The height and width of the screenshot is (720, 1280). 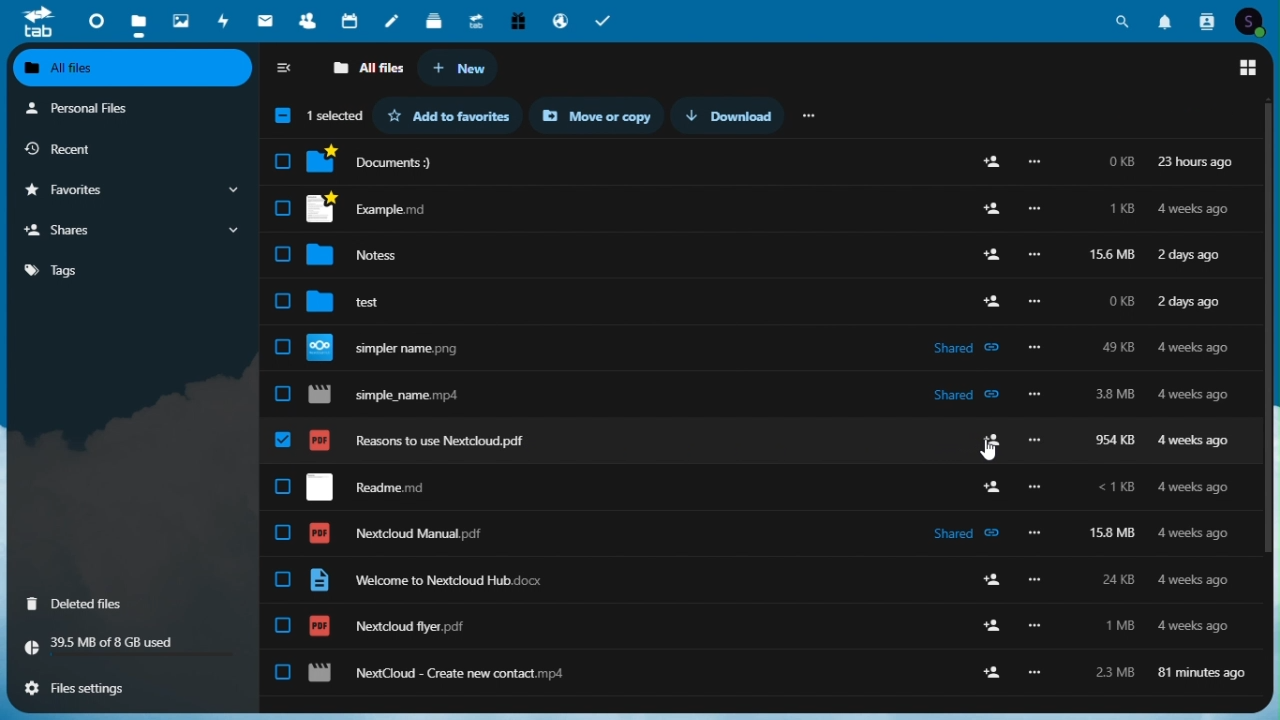 I want to click on notes, so click(x=372, y=255).